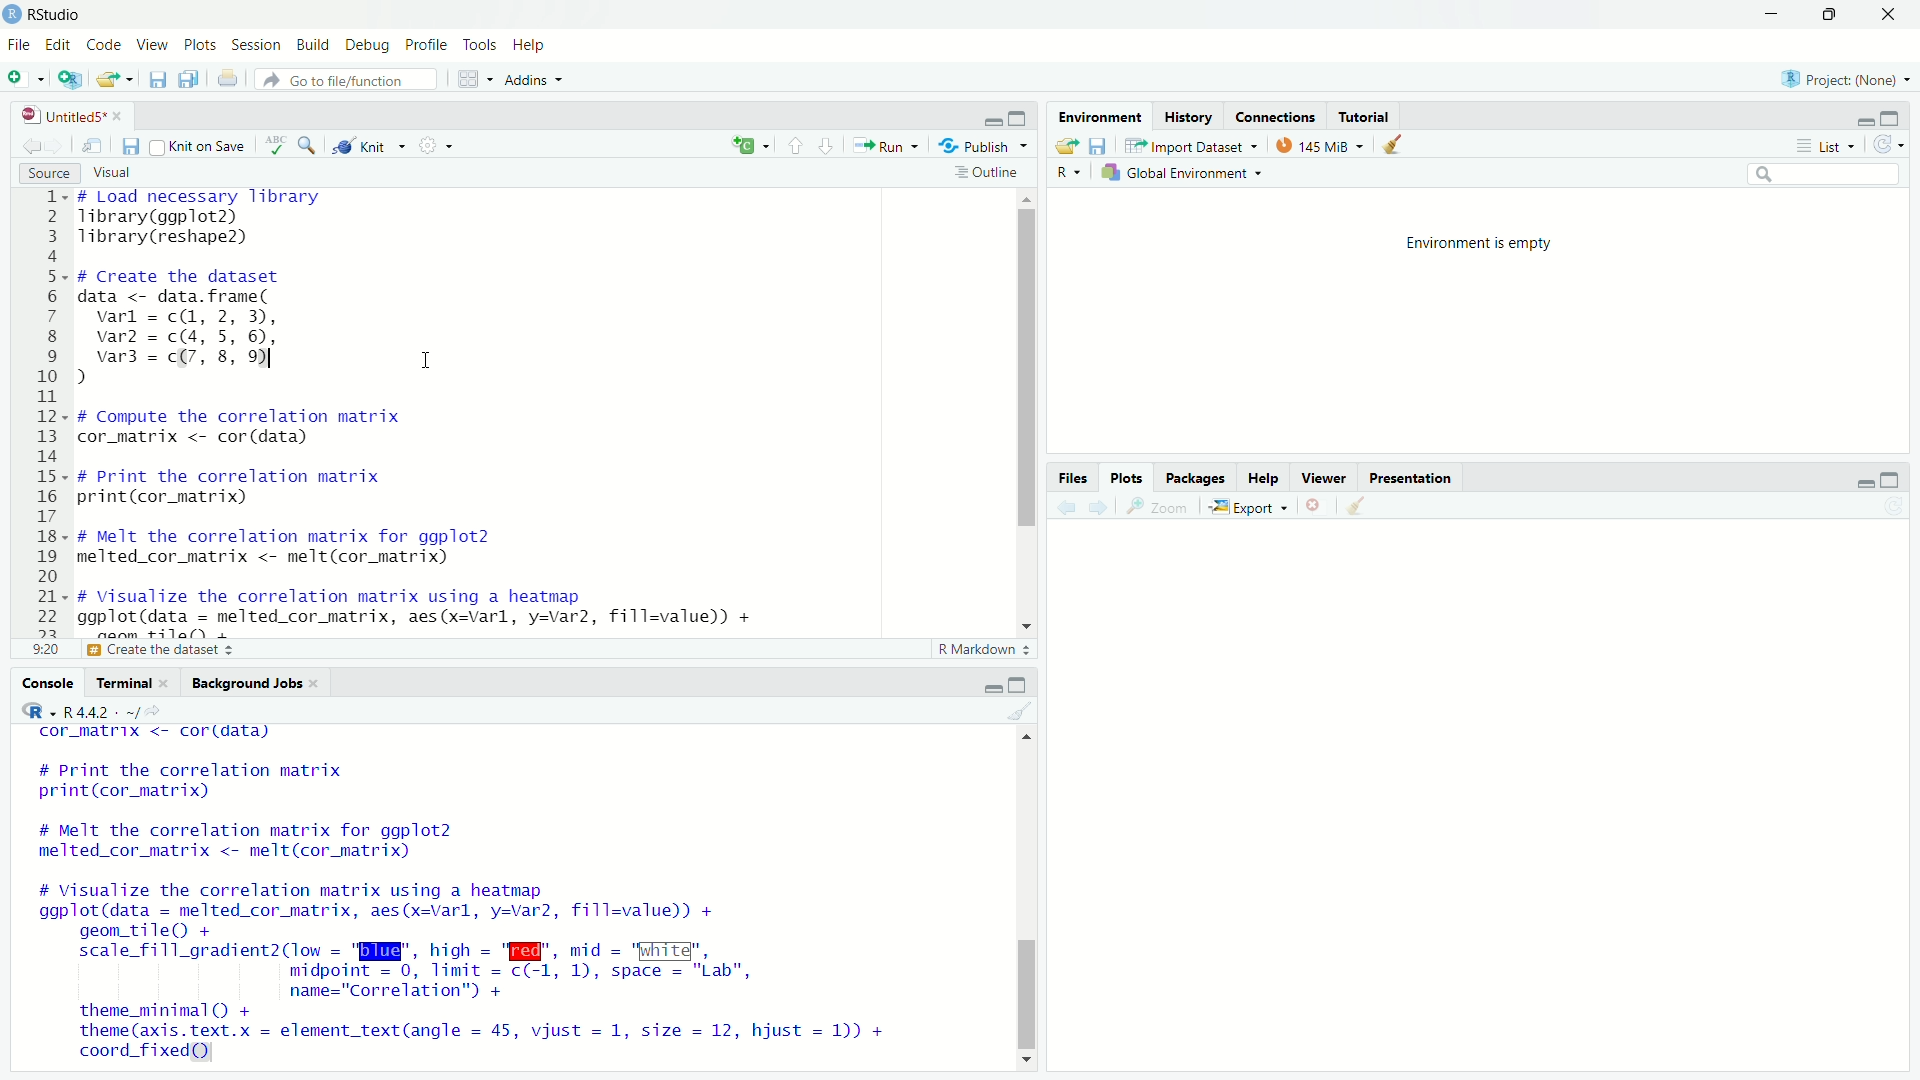  What do you see at coordinates (157, 79) in the screenshot?
I see `save current file` at bounding box center [157, 79].